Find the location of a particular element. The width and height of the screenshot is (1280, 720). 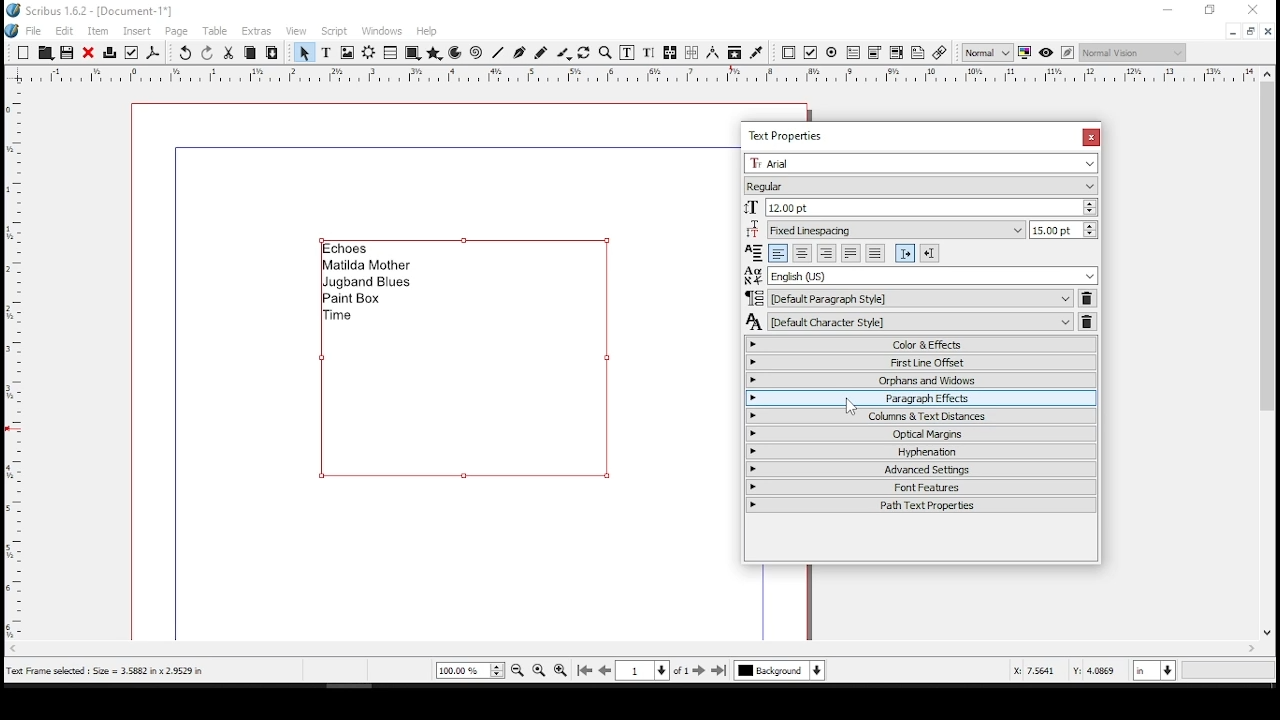

redo is located at coordinates (208, 52).